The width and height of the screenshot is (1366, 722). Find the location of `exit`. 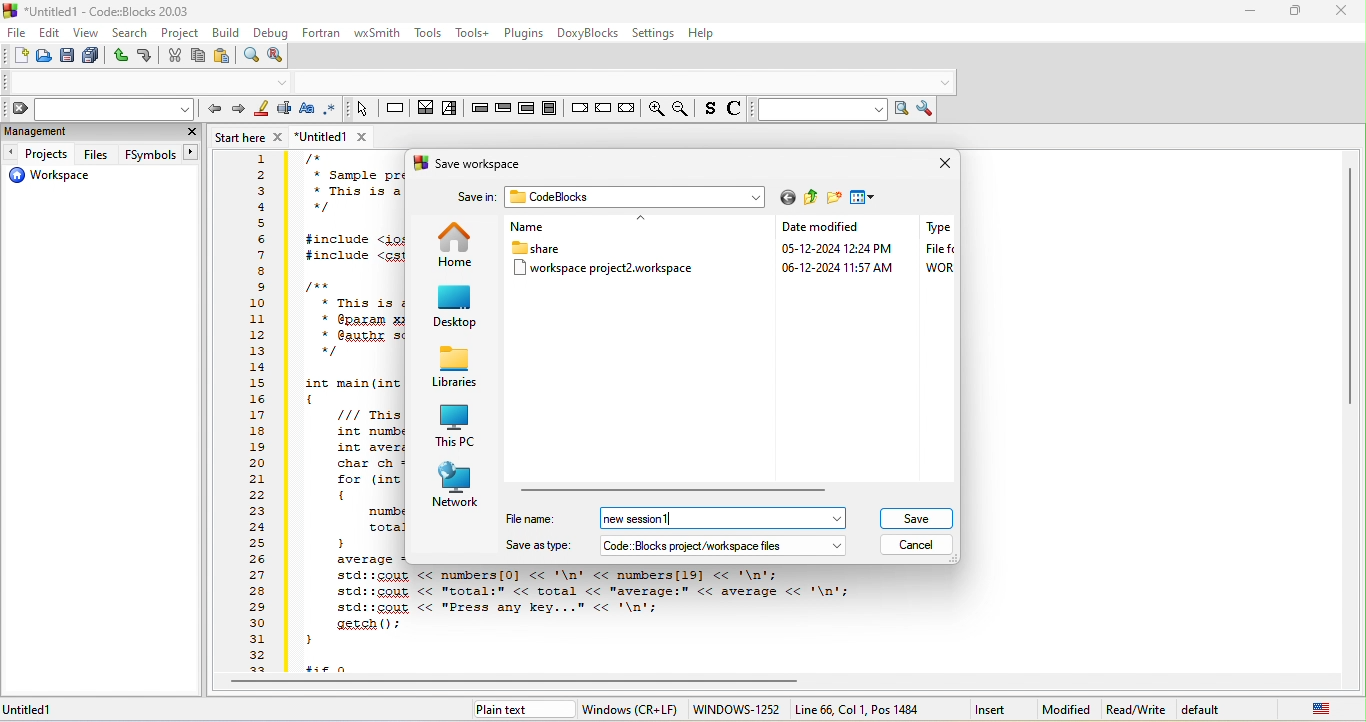

exit is located at coordinates (503, 111).